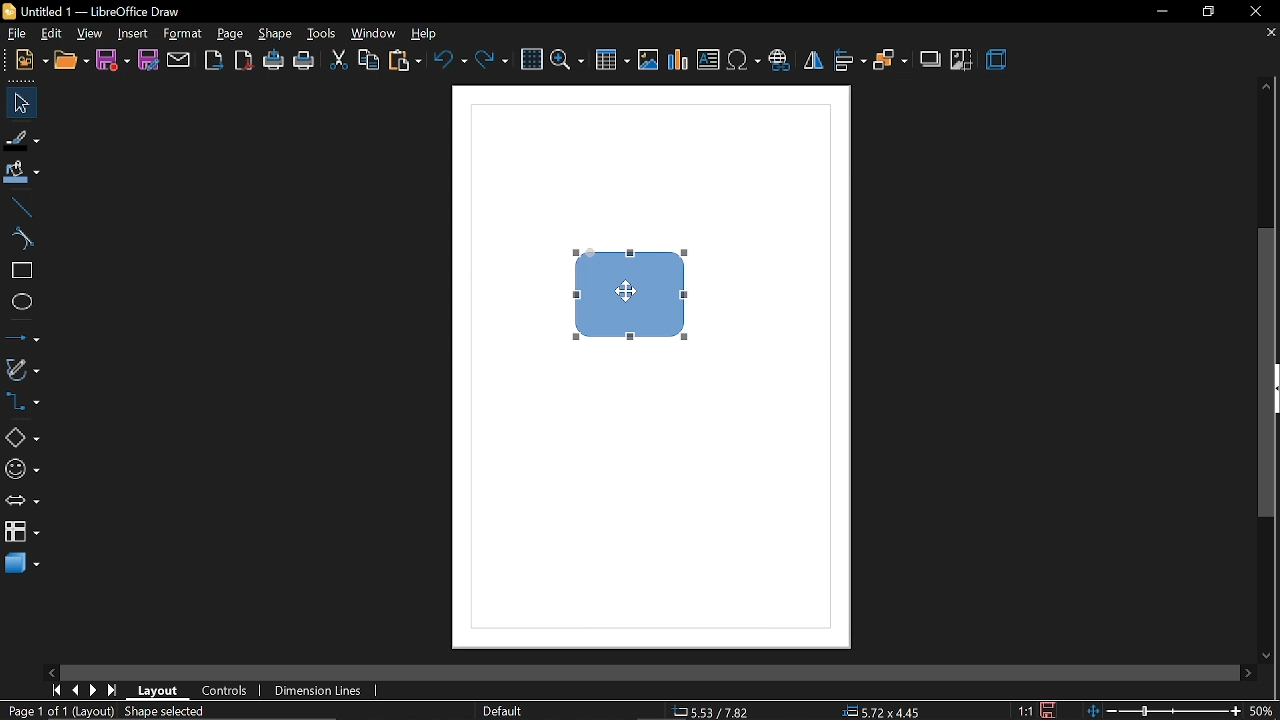  What do you see at coordinates (305, 61) in the screenshot?
I see `print` at bounding box center [305, 61].